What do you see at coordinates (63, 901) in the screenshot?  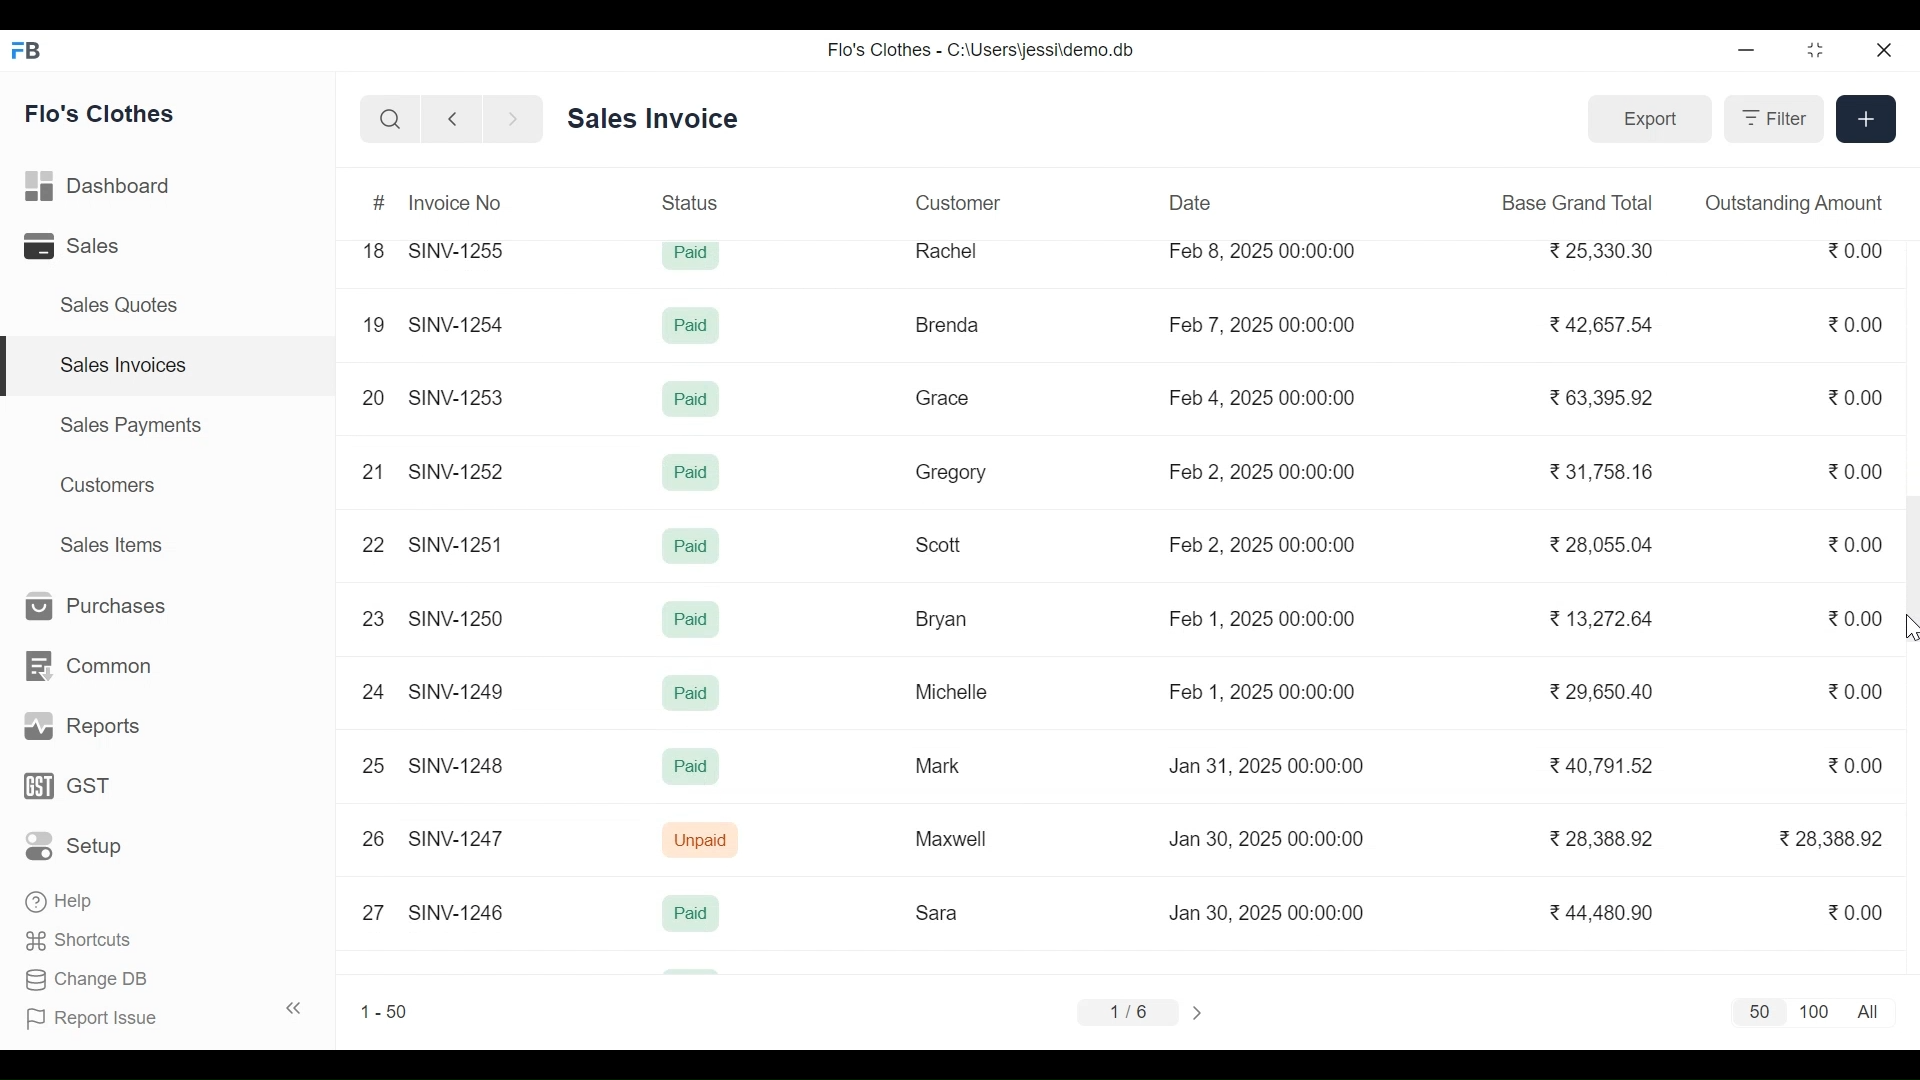 I see `‘Help` at bounding box center [63, 901].